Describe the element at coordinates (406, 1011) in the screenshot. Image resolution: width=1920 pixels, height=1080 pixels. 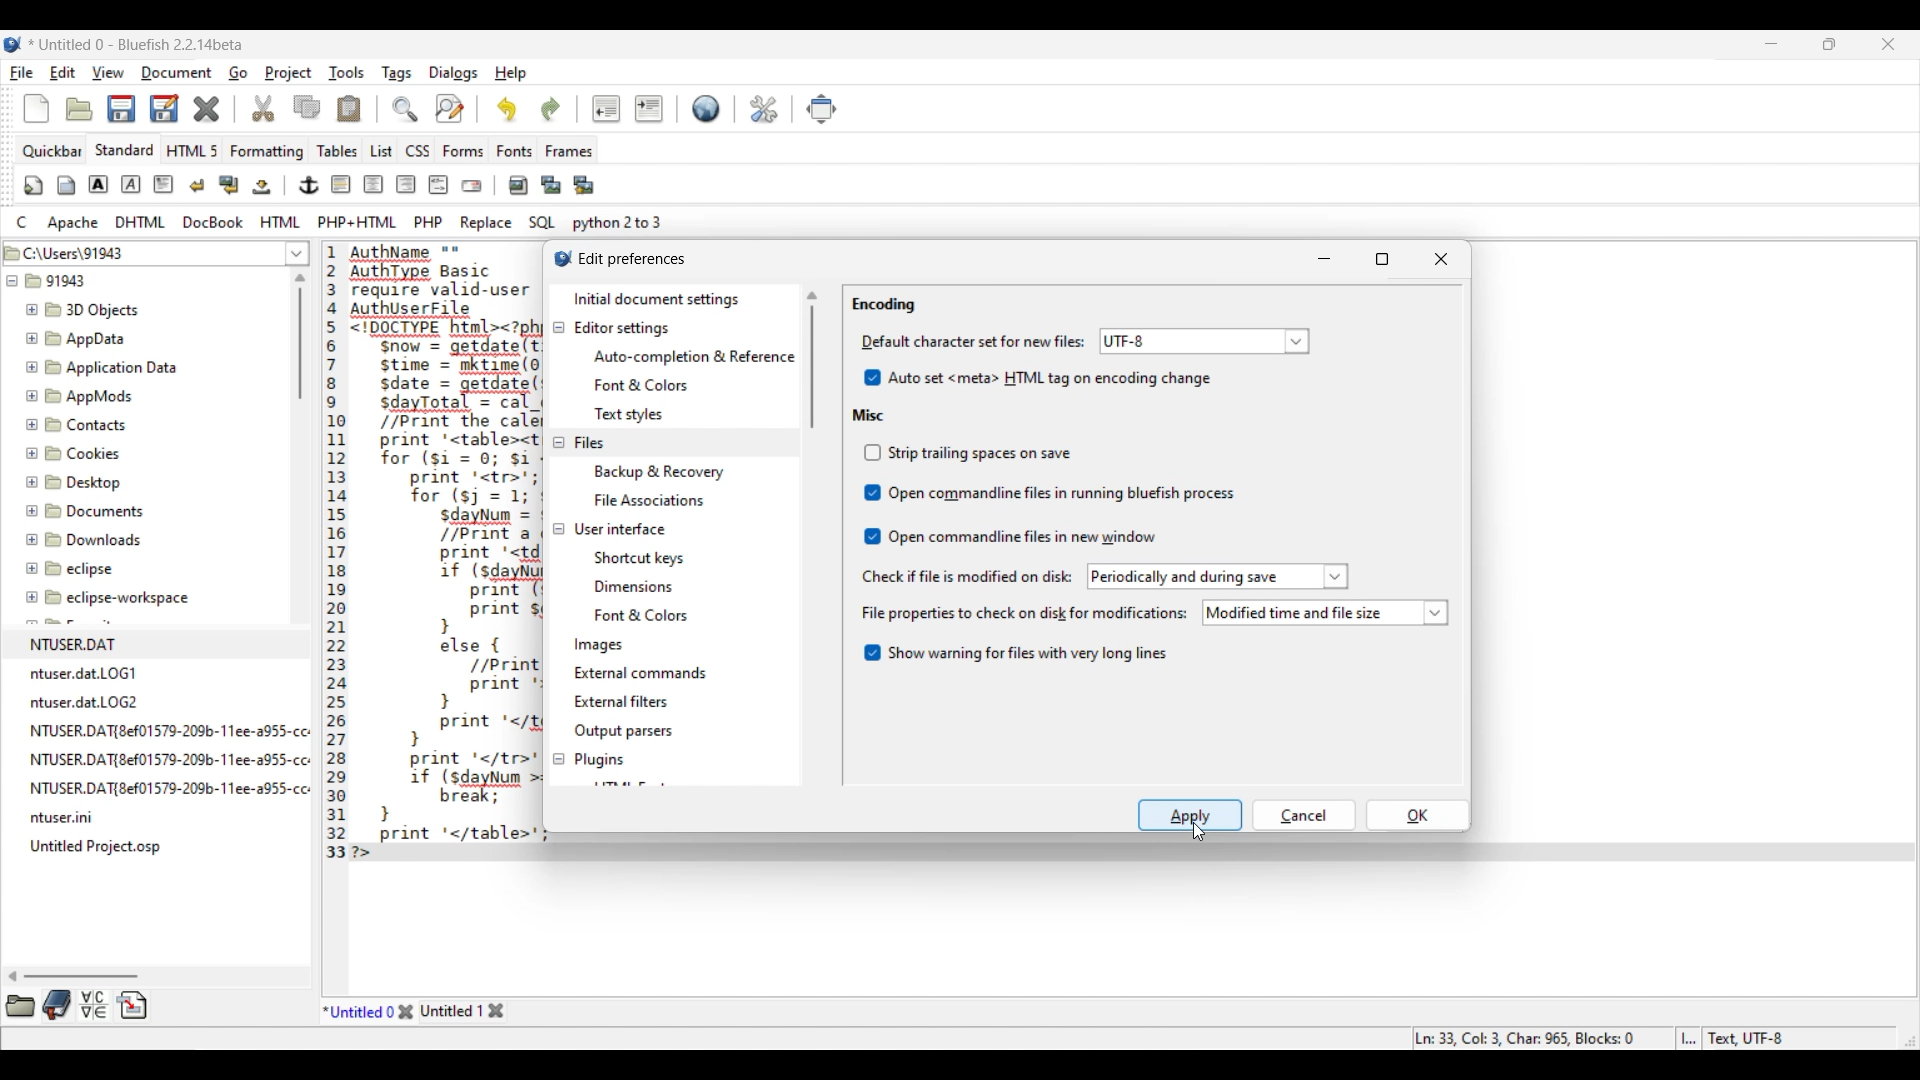
I see `Close tab` at that location.